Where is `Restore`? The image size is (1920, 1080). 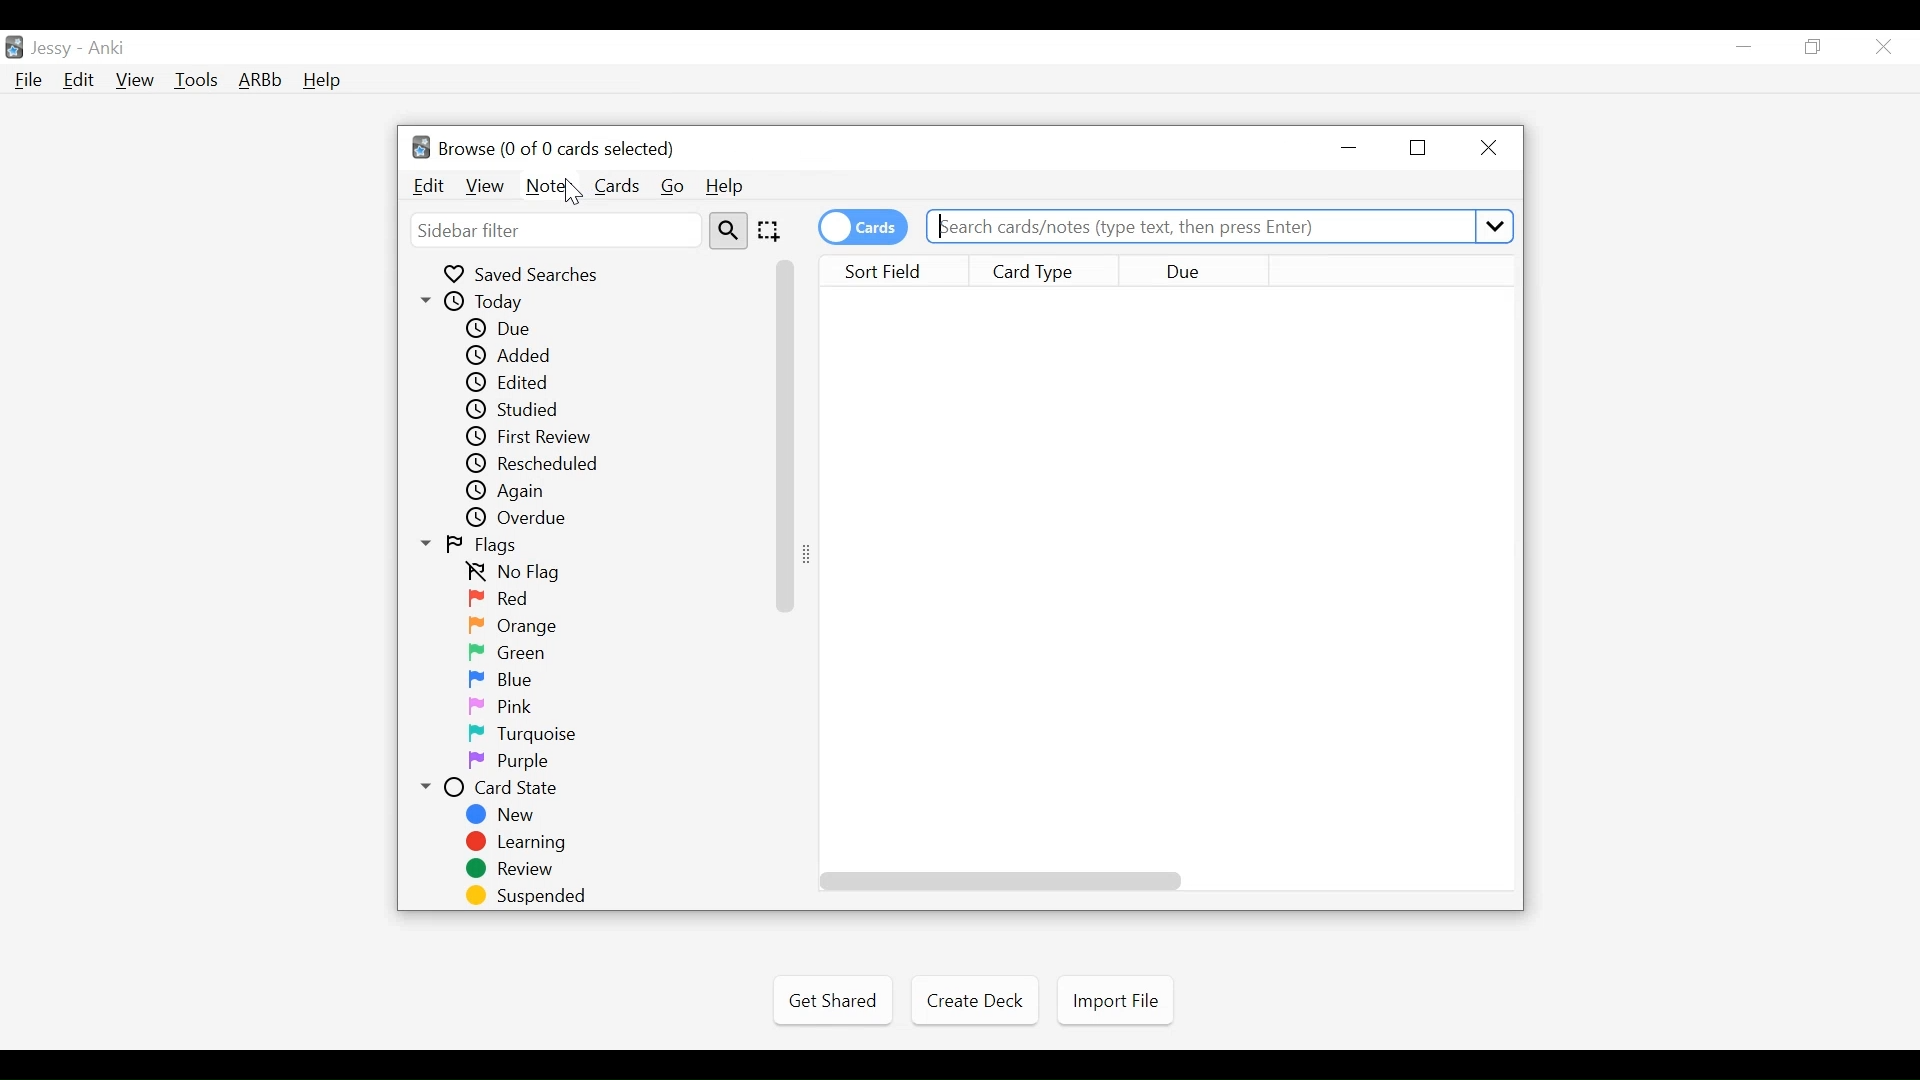
Restore is located at coordinates (1420, 148).